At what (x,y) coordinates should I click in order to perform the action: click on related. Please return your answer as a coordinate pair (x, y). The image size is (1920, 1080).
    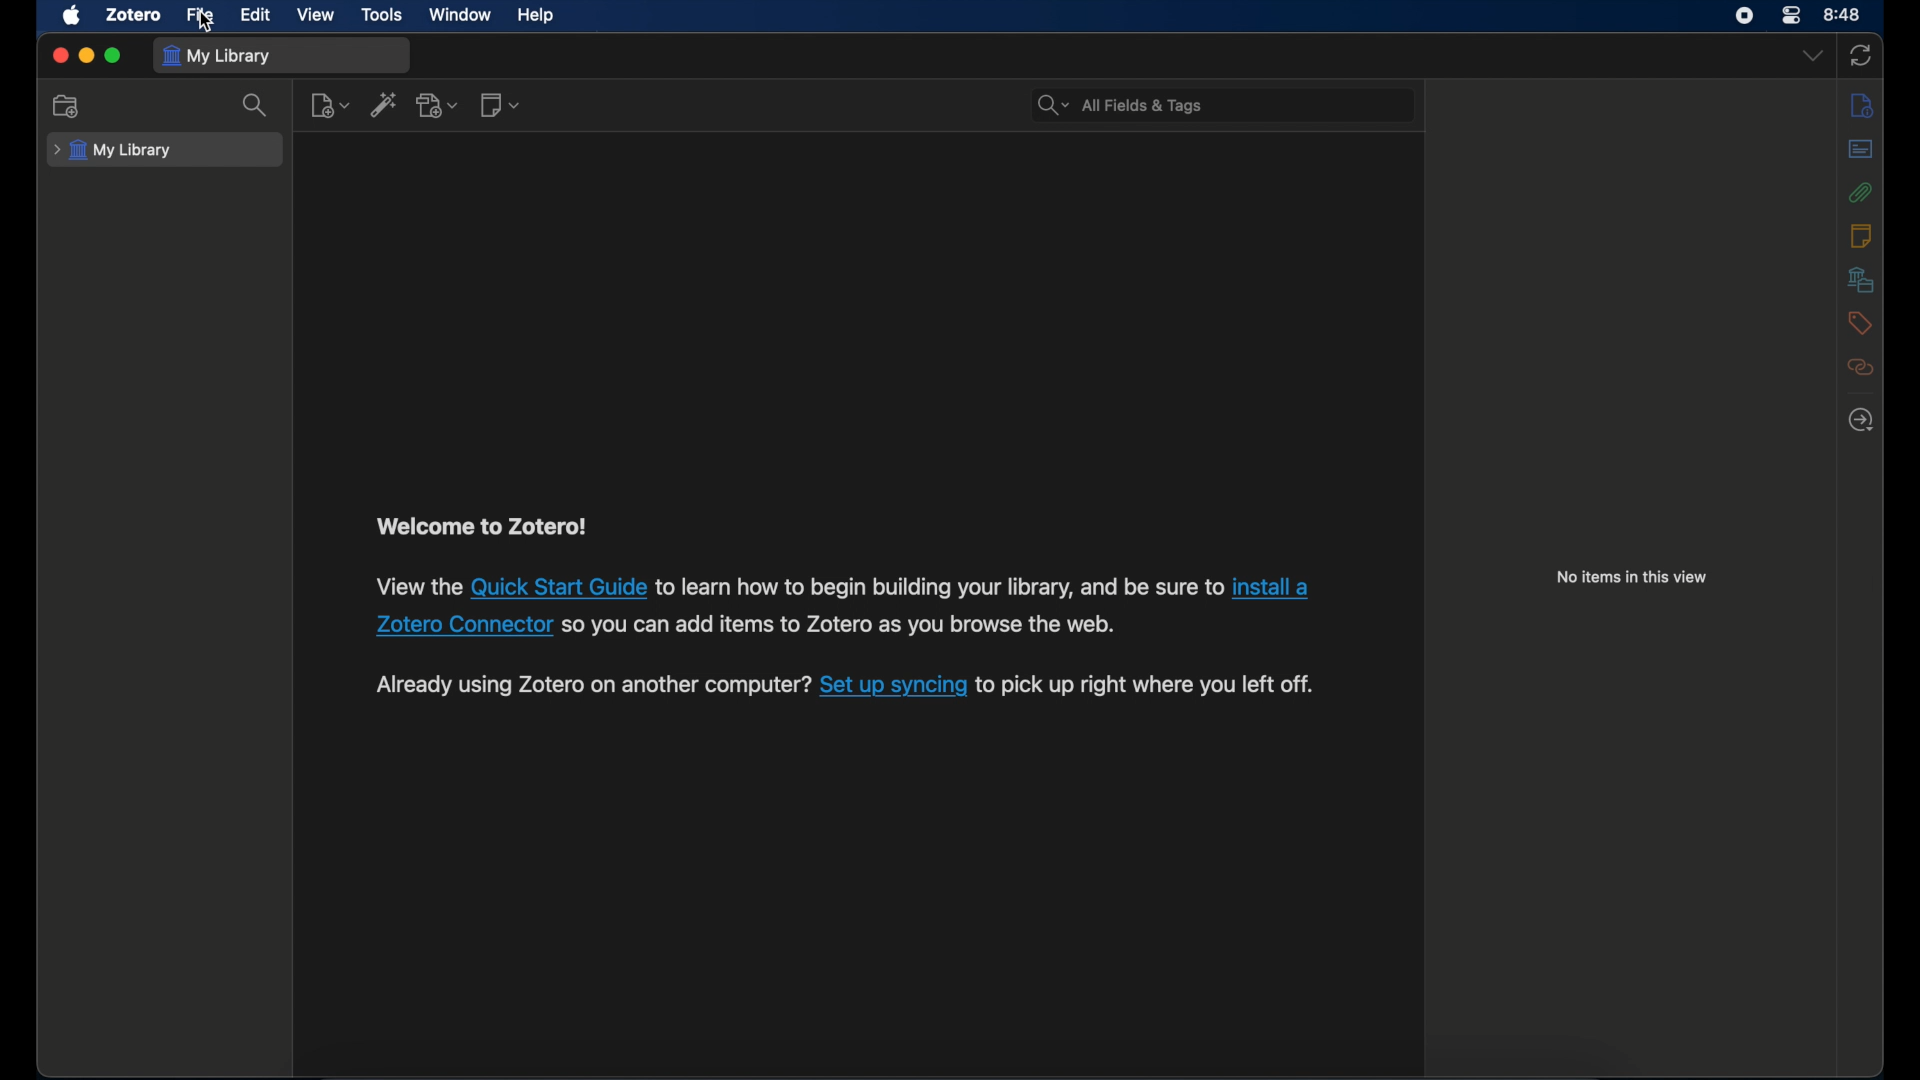
    Looking at the image, I should click on (1861, 368).